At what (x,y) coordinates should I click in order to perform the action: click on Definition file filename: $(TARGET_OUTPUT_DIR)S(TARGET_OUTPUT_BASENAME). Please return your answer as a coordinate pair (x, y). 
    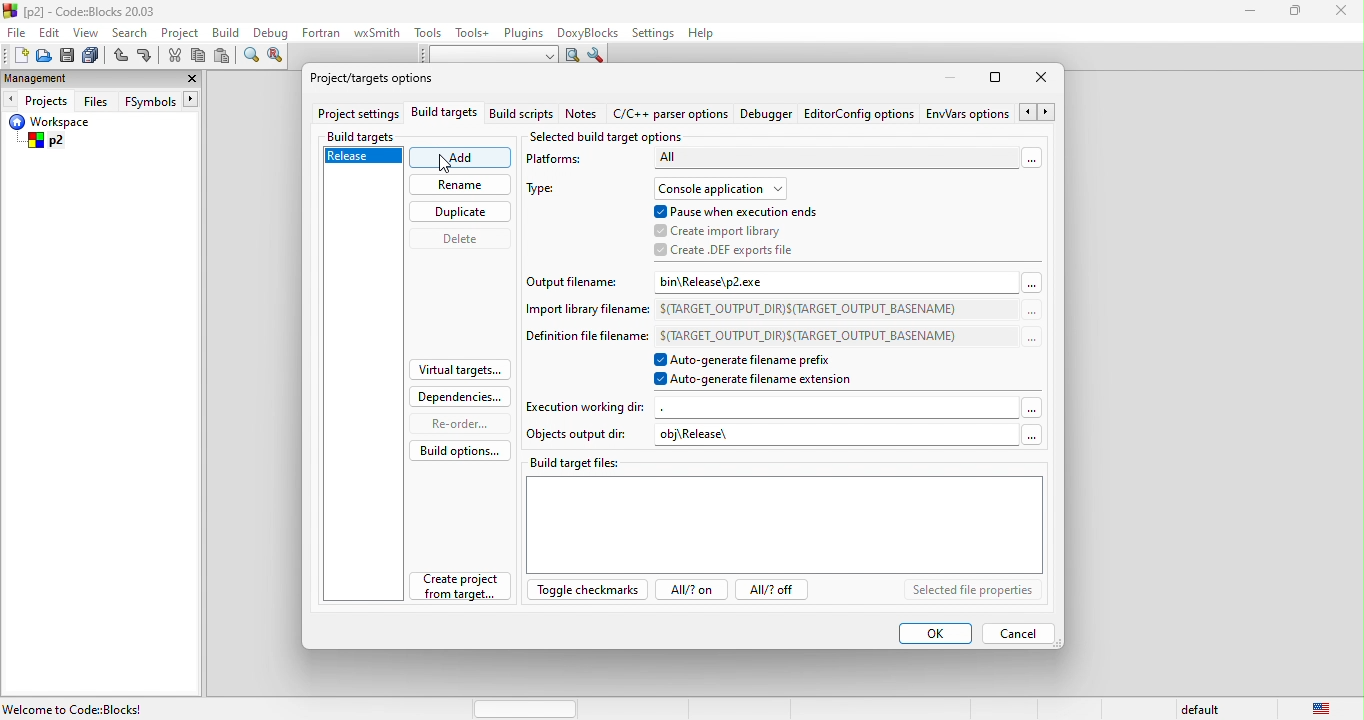
    Looking at the image, I should click on (781, 337).